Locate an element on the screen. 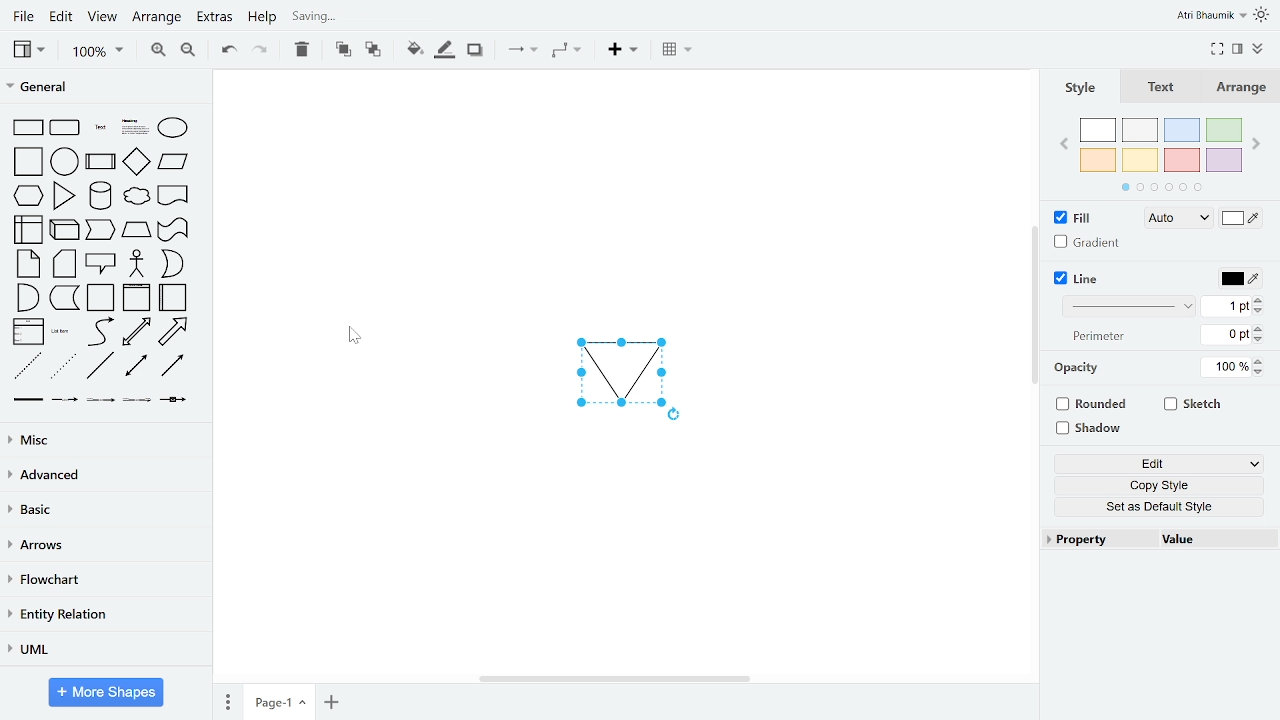  line color is located at coordinates (1240, 278).